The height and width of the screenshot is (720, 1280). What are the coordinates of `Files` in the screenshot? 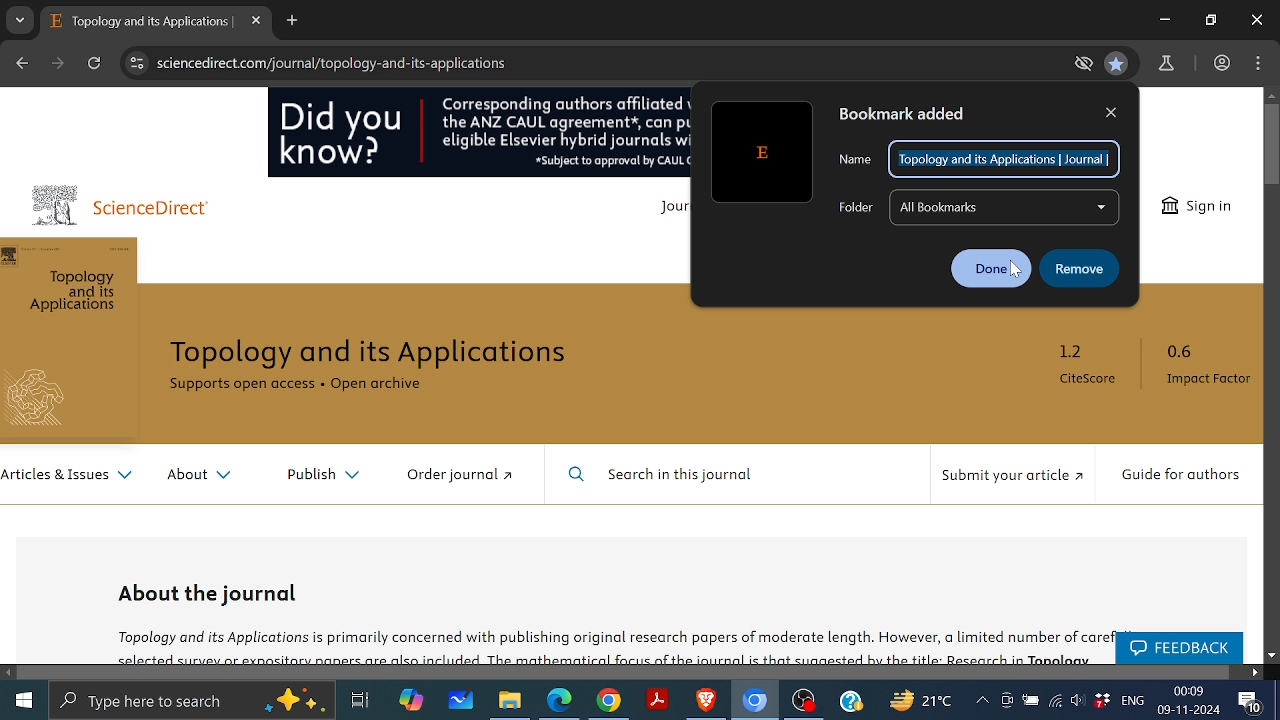 It's located at (508, 700).